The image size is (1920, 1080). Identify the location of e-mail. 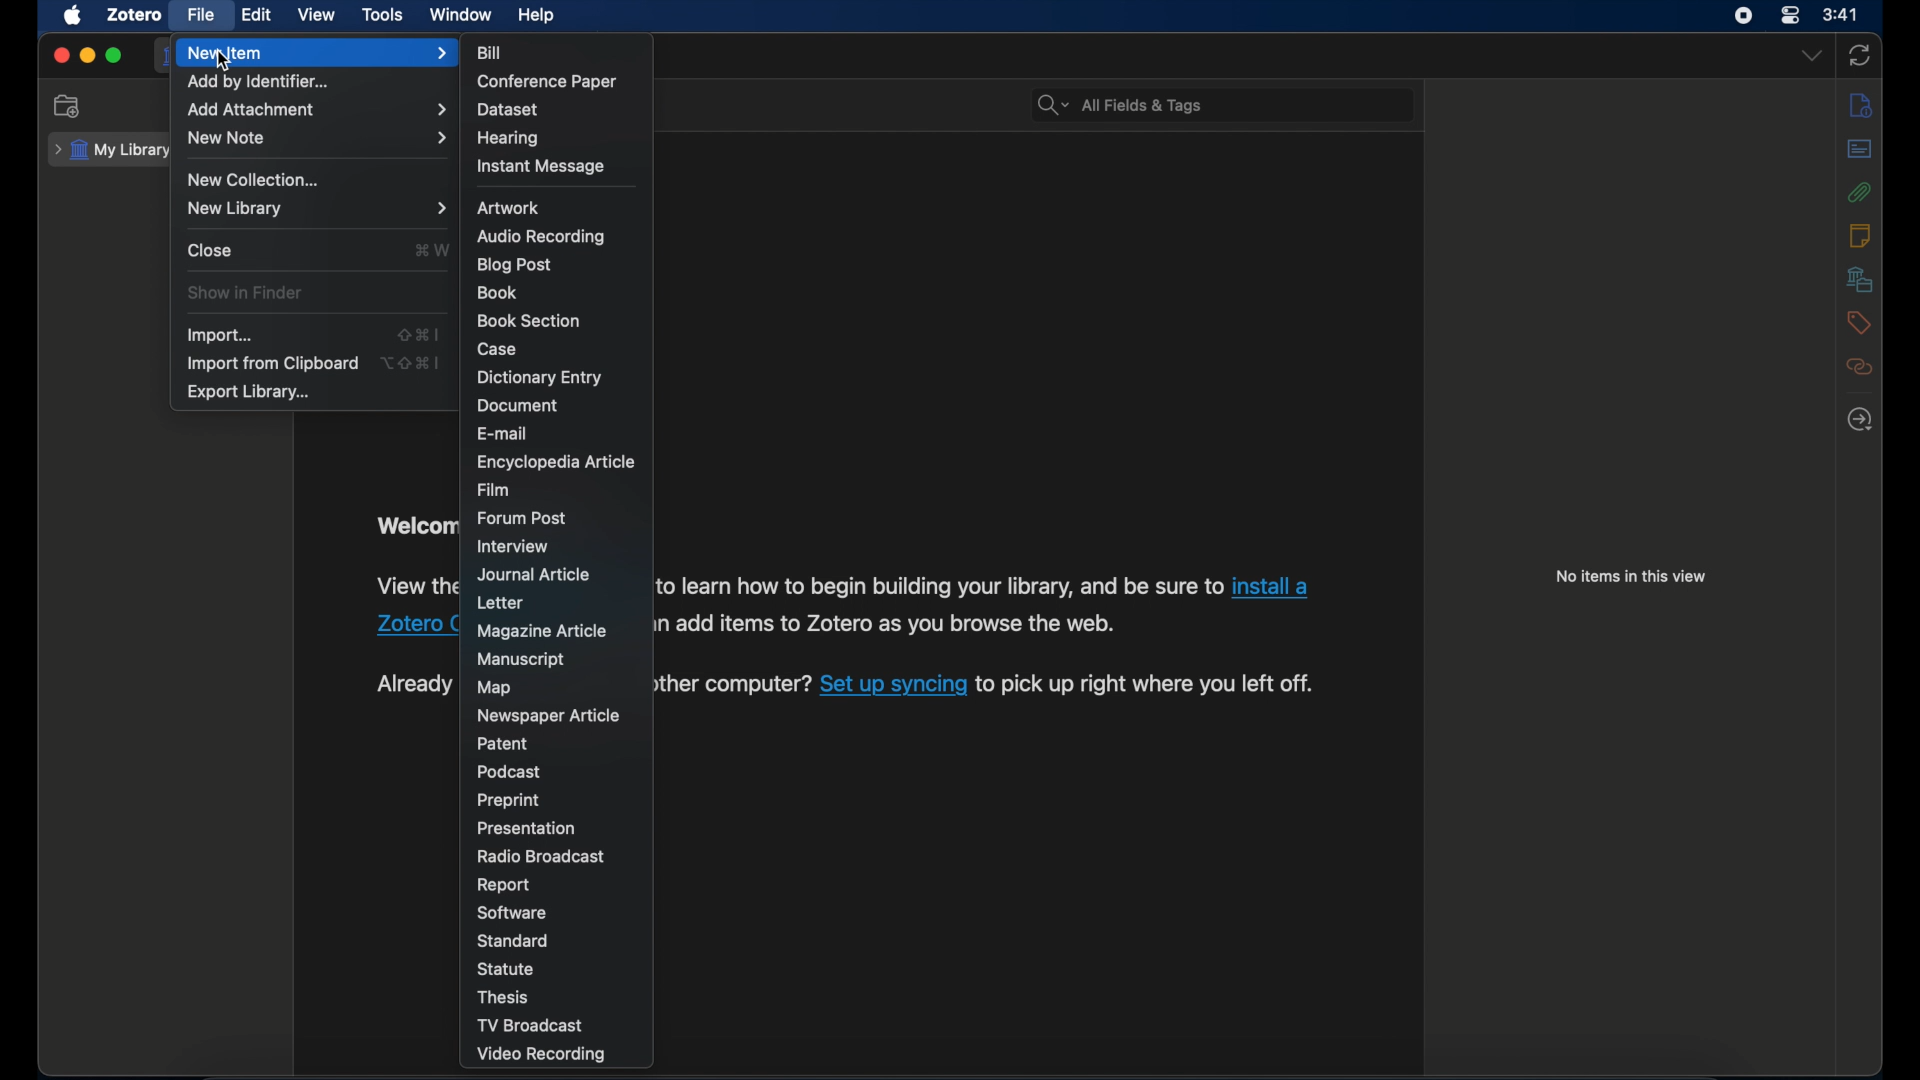
(503, 434).